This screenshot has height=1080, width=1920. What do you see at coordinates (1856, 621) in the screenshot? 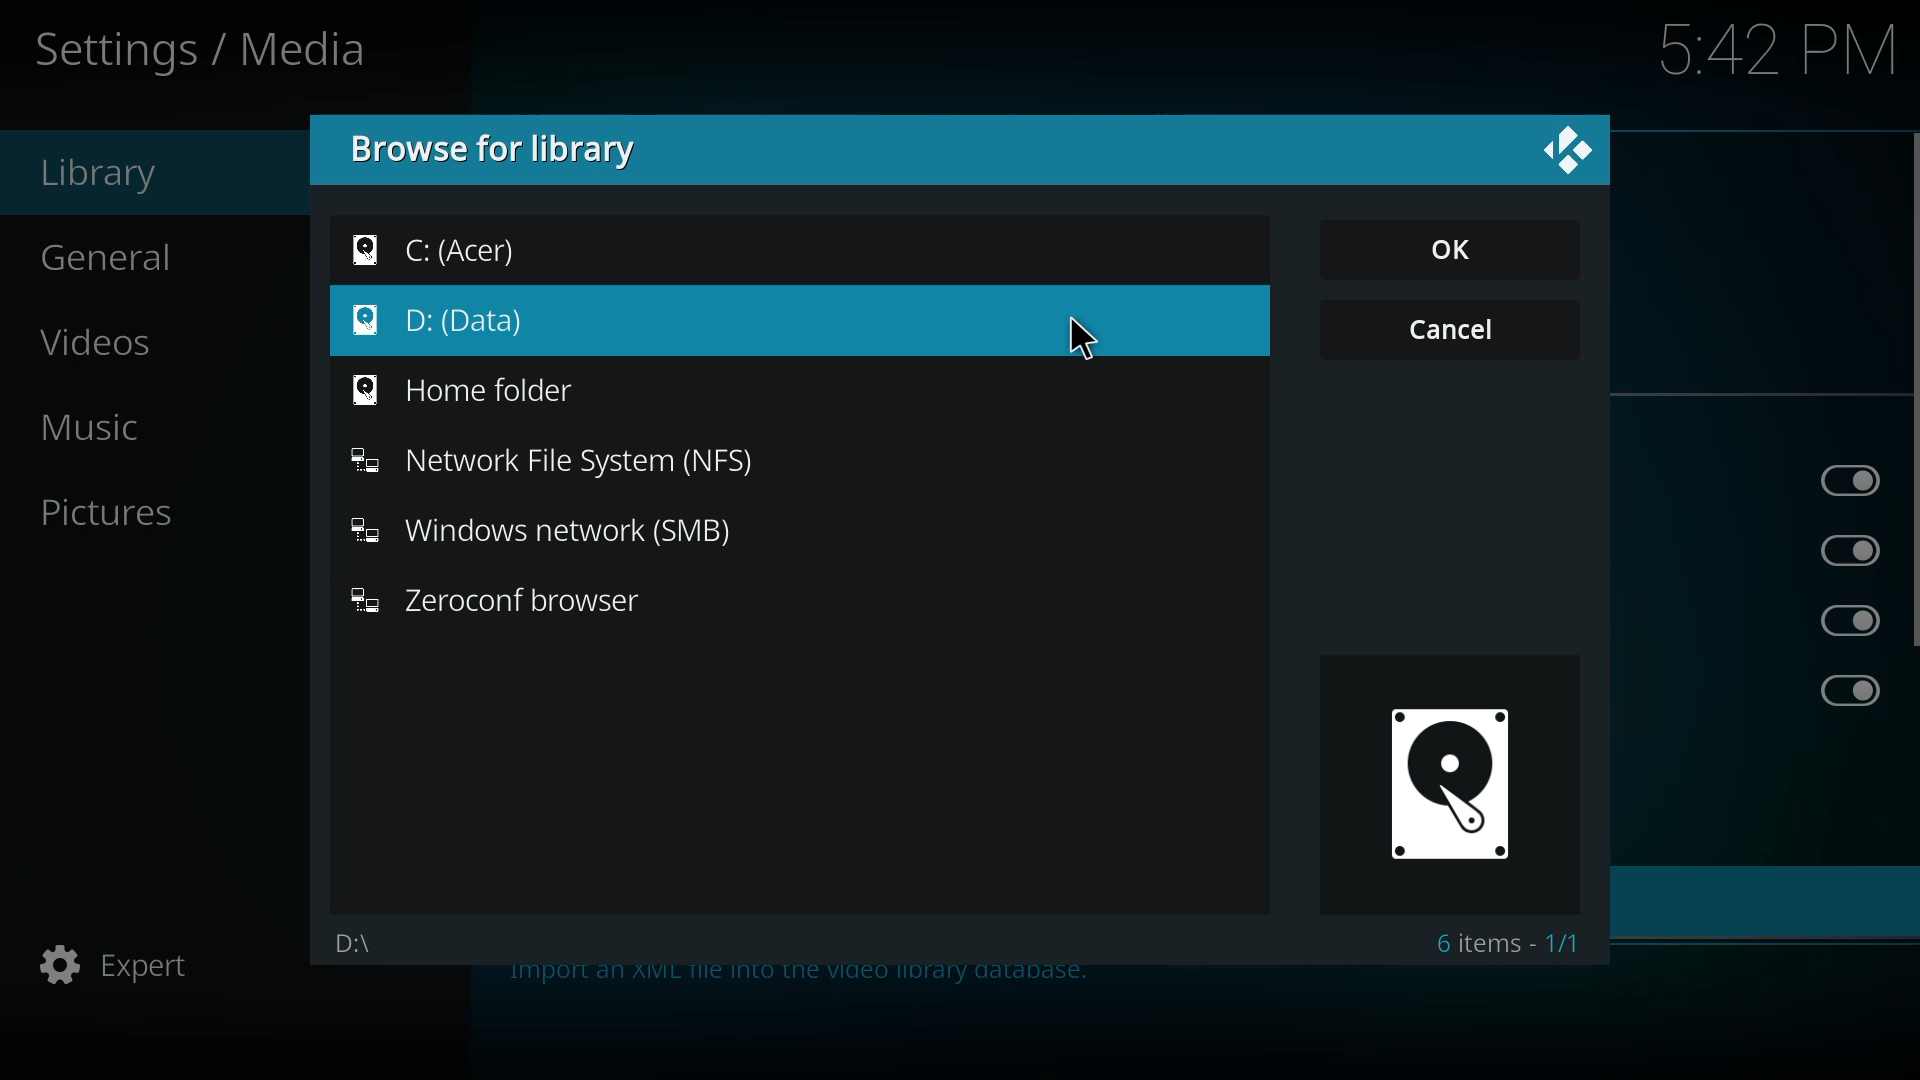
I see `enabled` at bounding box center [1856, 621].